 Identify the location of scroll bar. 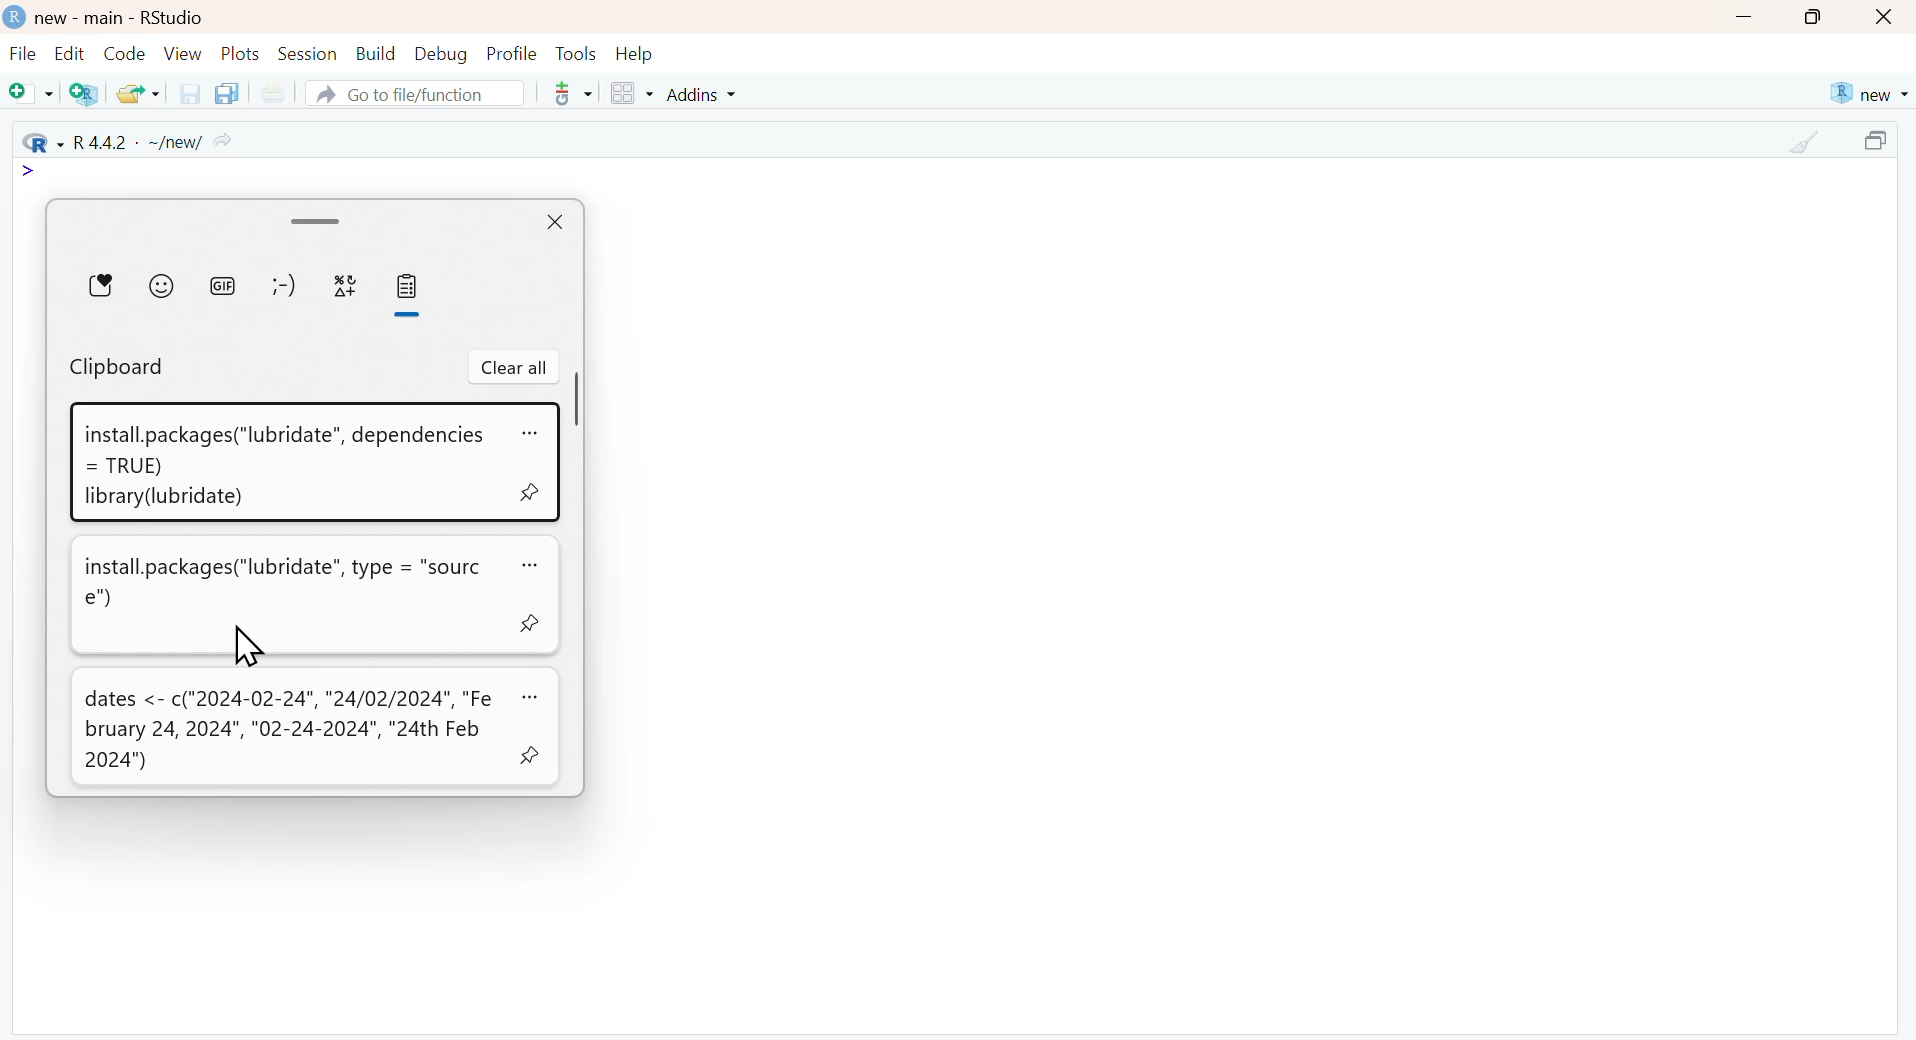
(317, 220).